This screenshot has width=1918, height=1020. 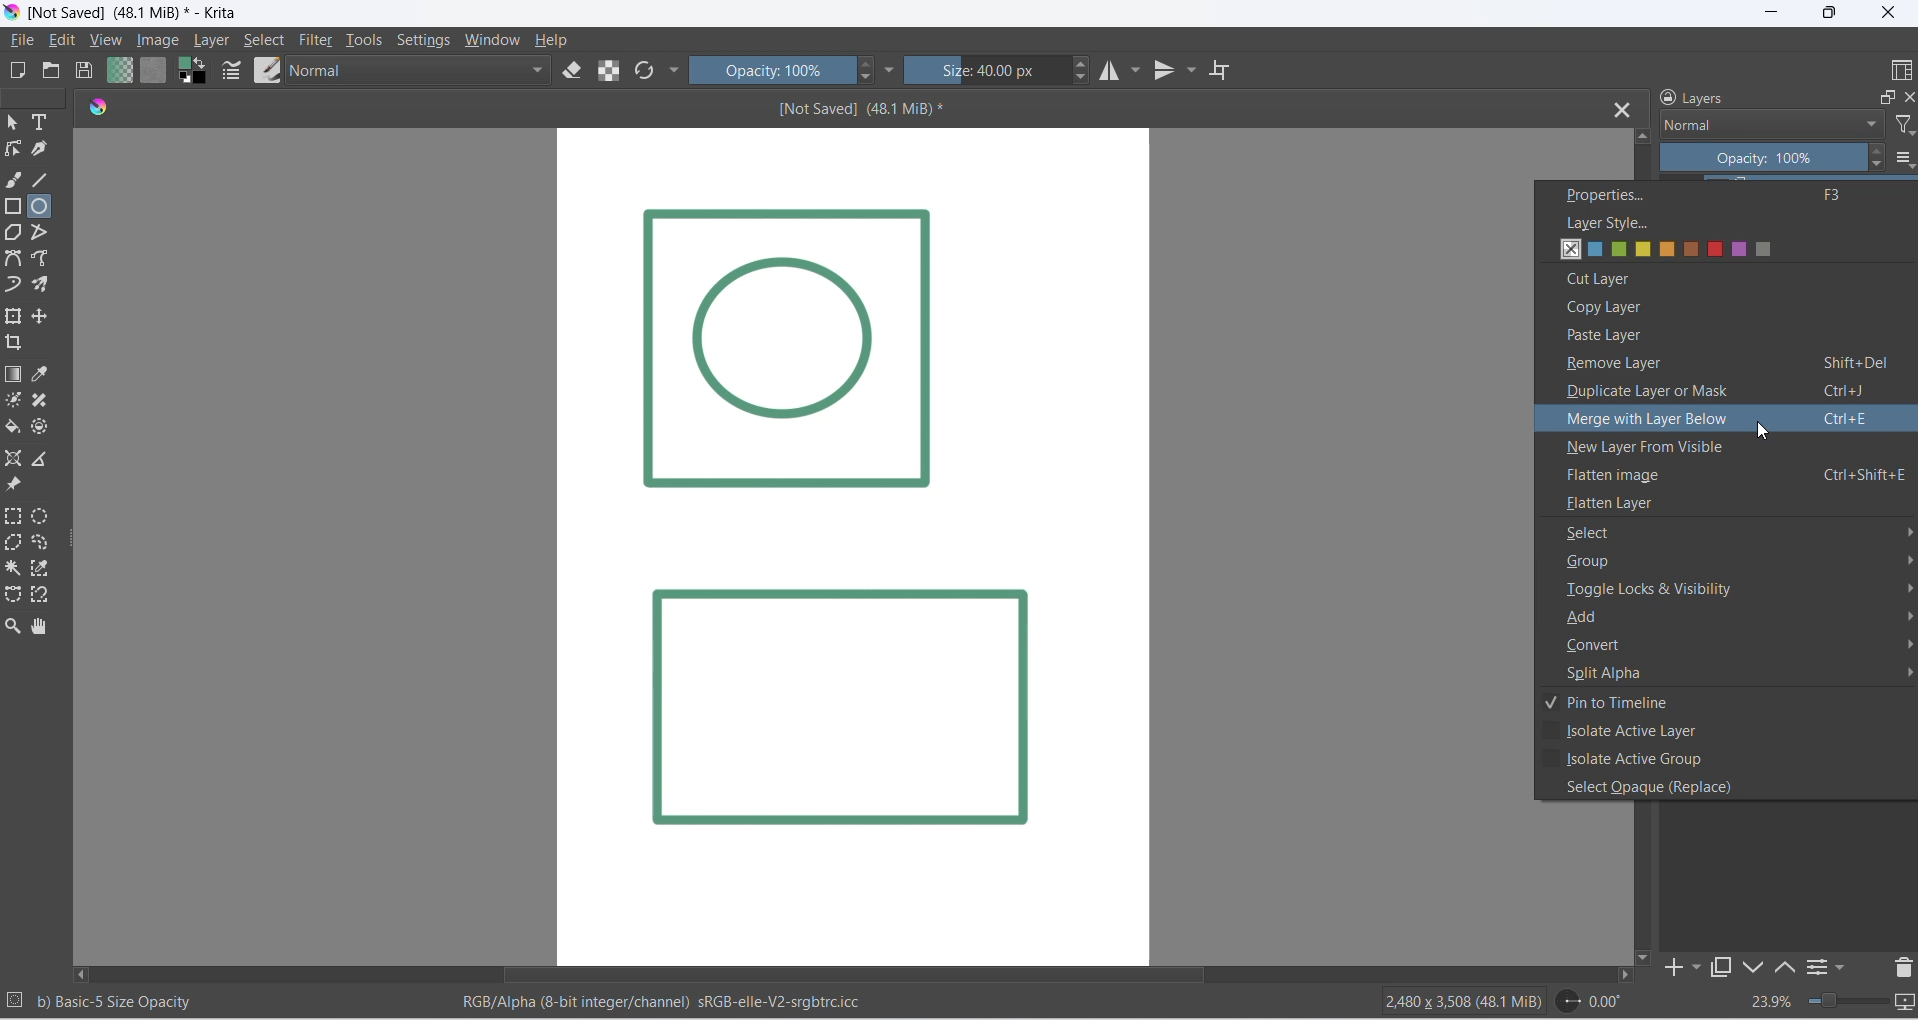 I want to click on layer type, so click(x=1770, y=124).